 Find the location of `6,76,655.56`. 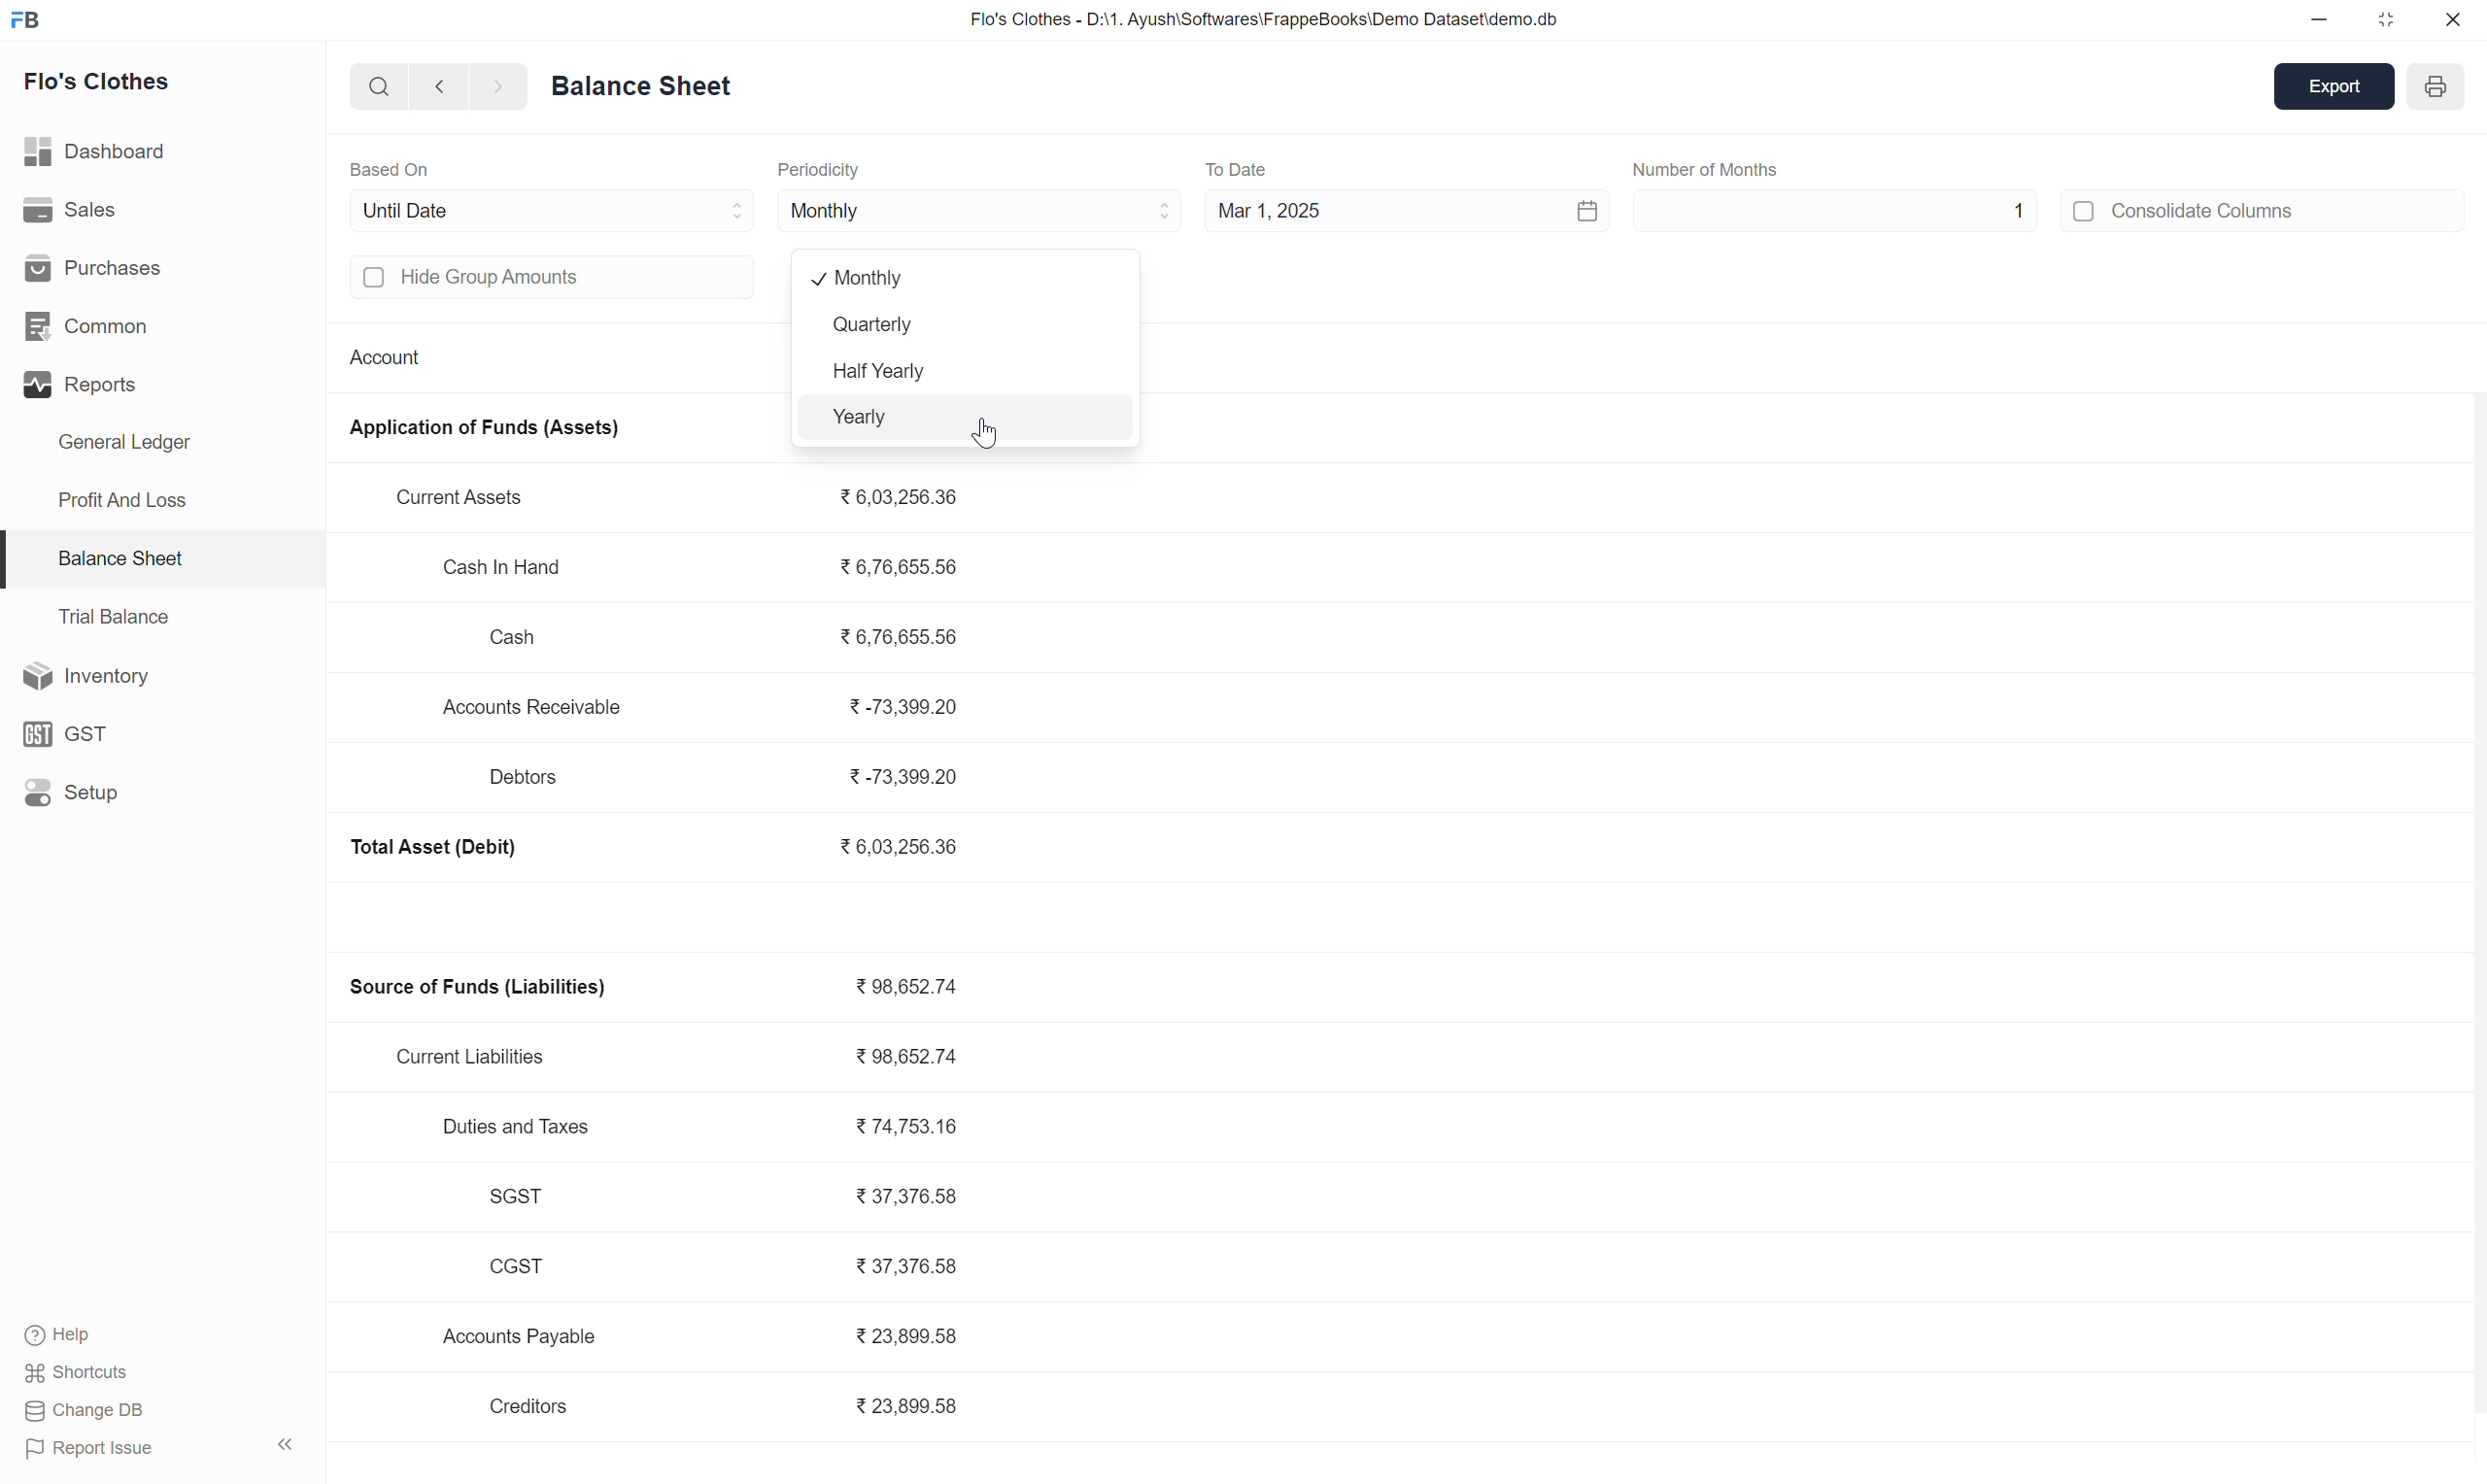

6,76,655.56 is located at coordinates (910, 565).